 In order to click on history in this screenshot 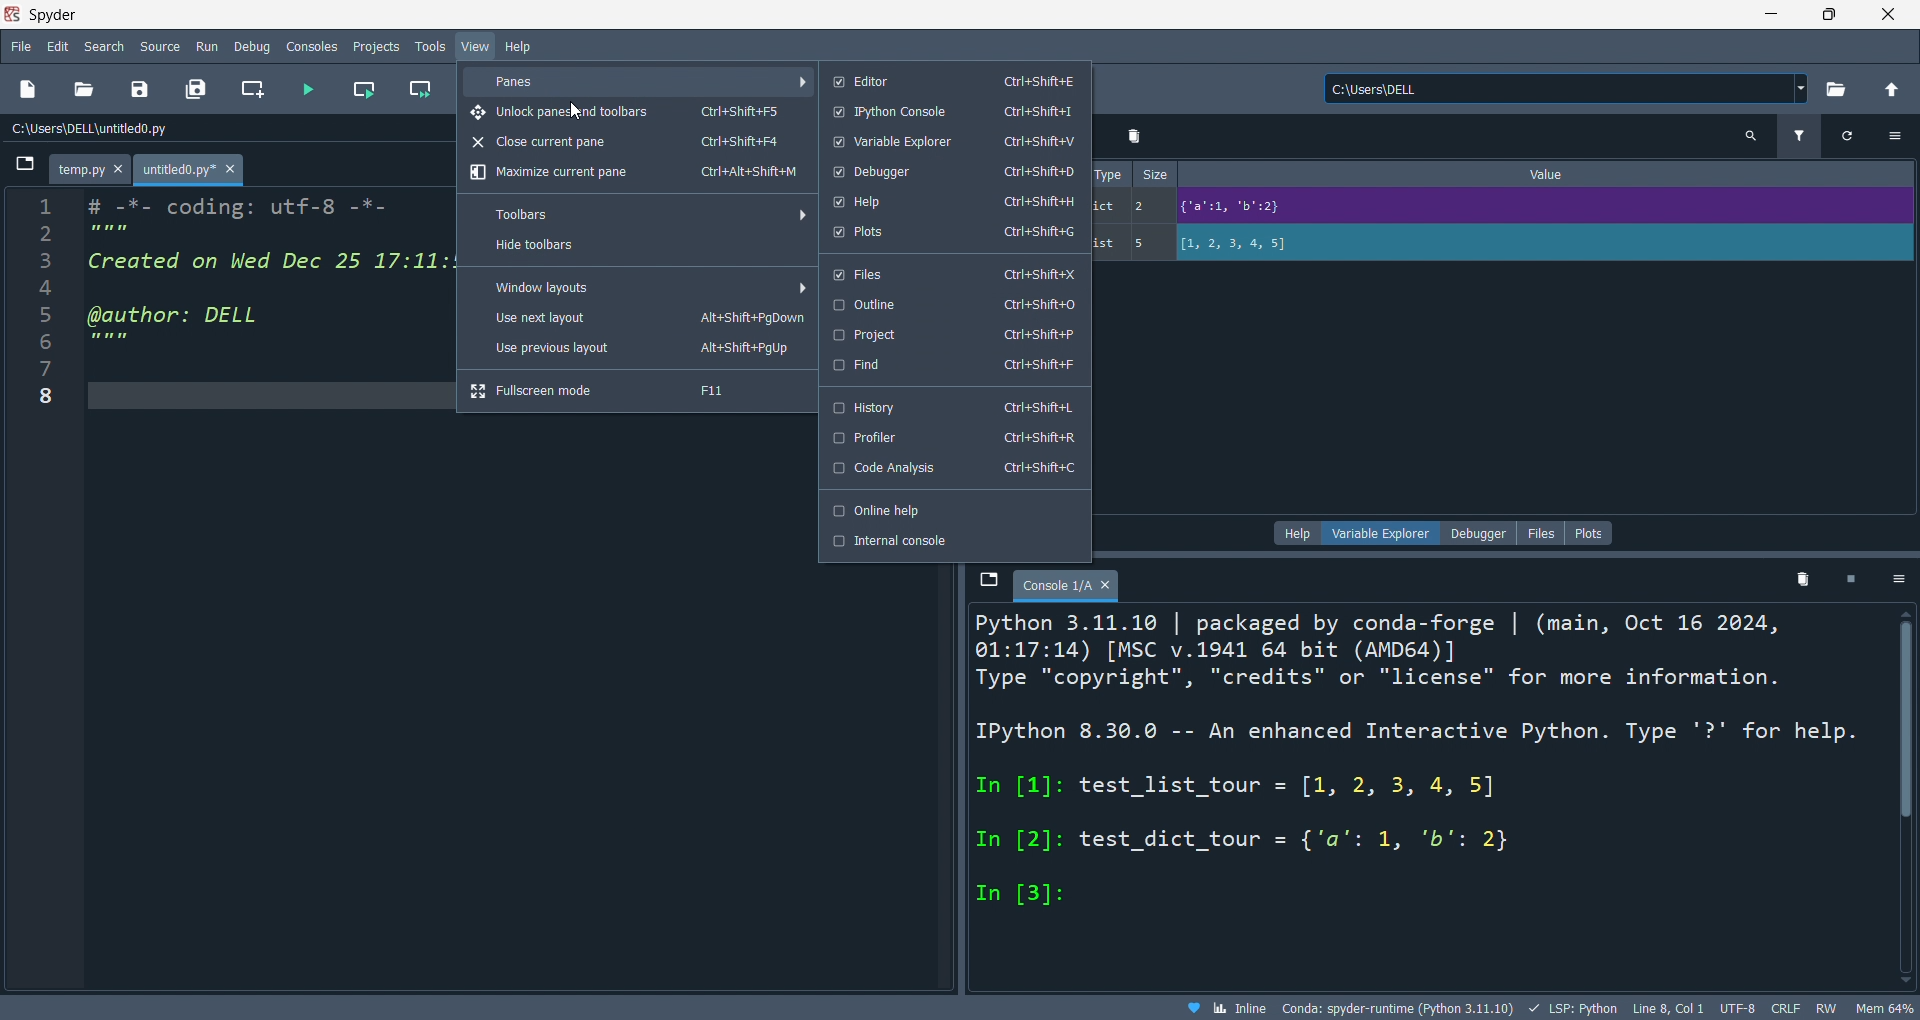, I will do `click(951, 403)`.